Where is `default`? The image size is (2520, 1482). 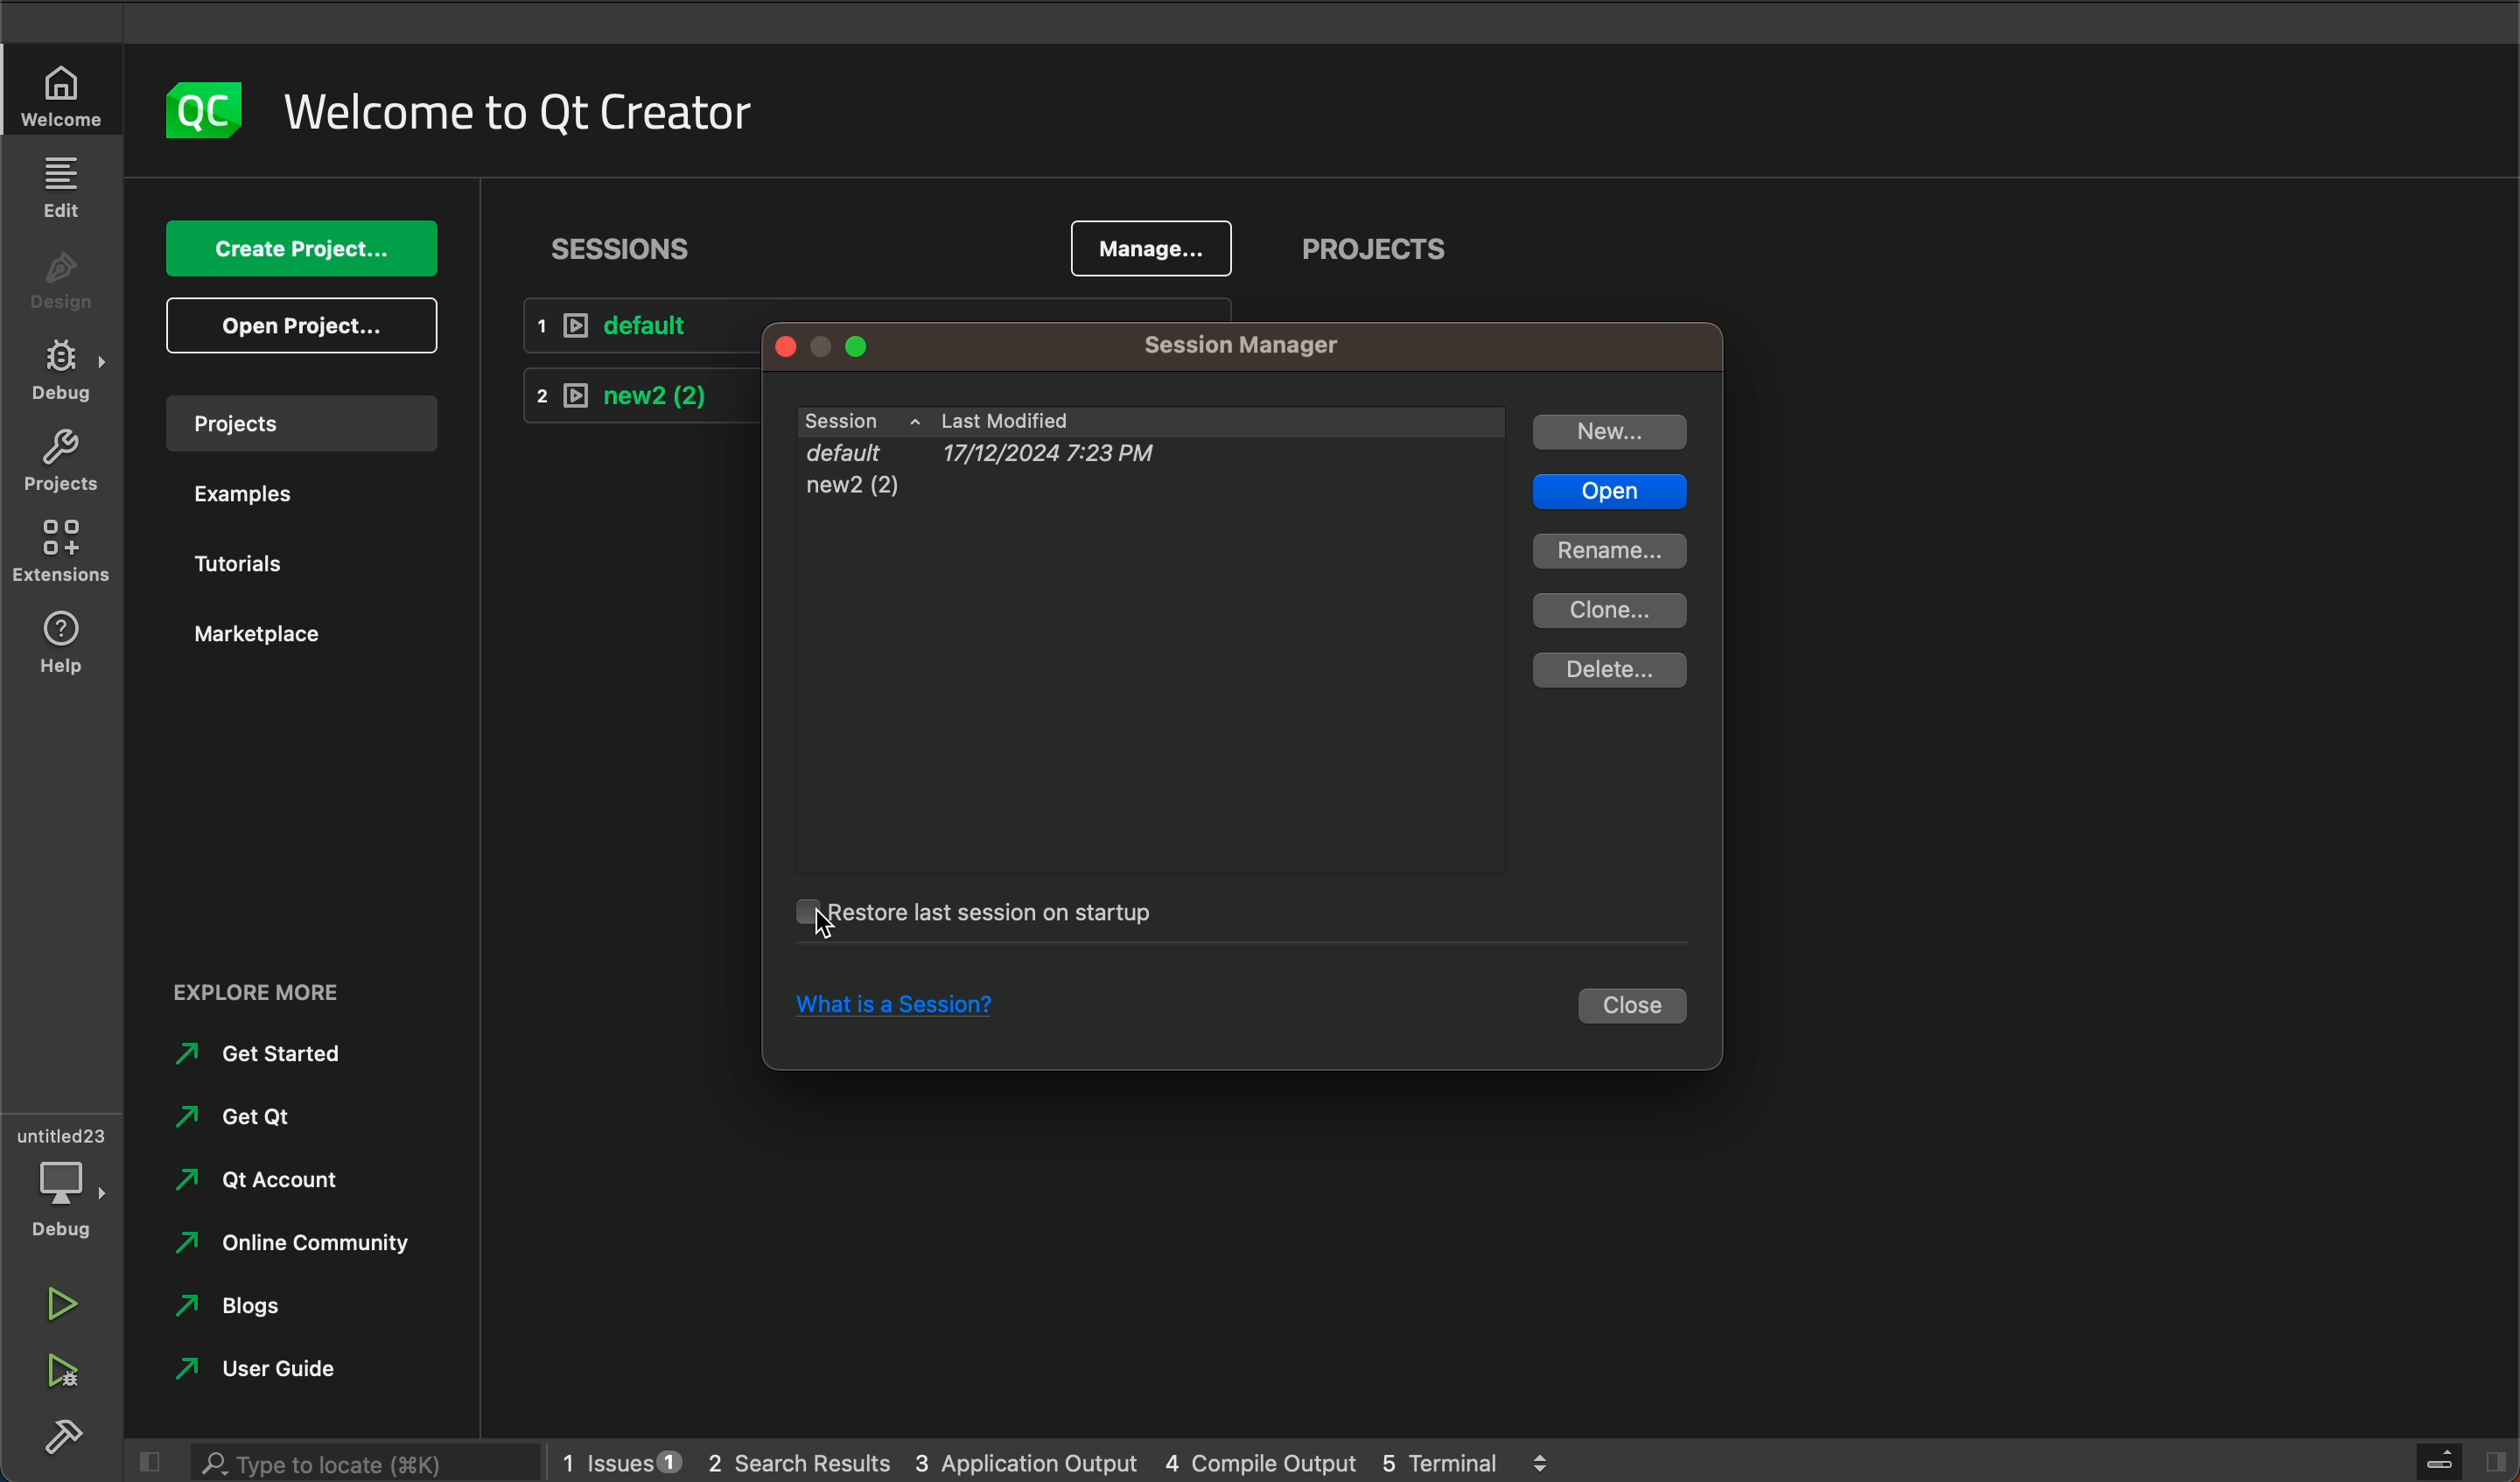 default is located at coordinates (632, 325).